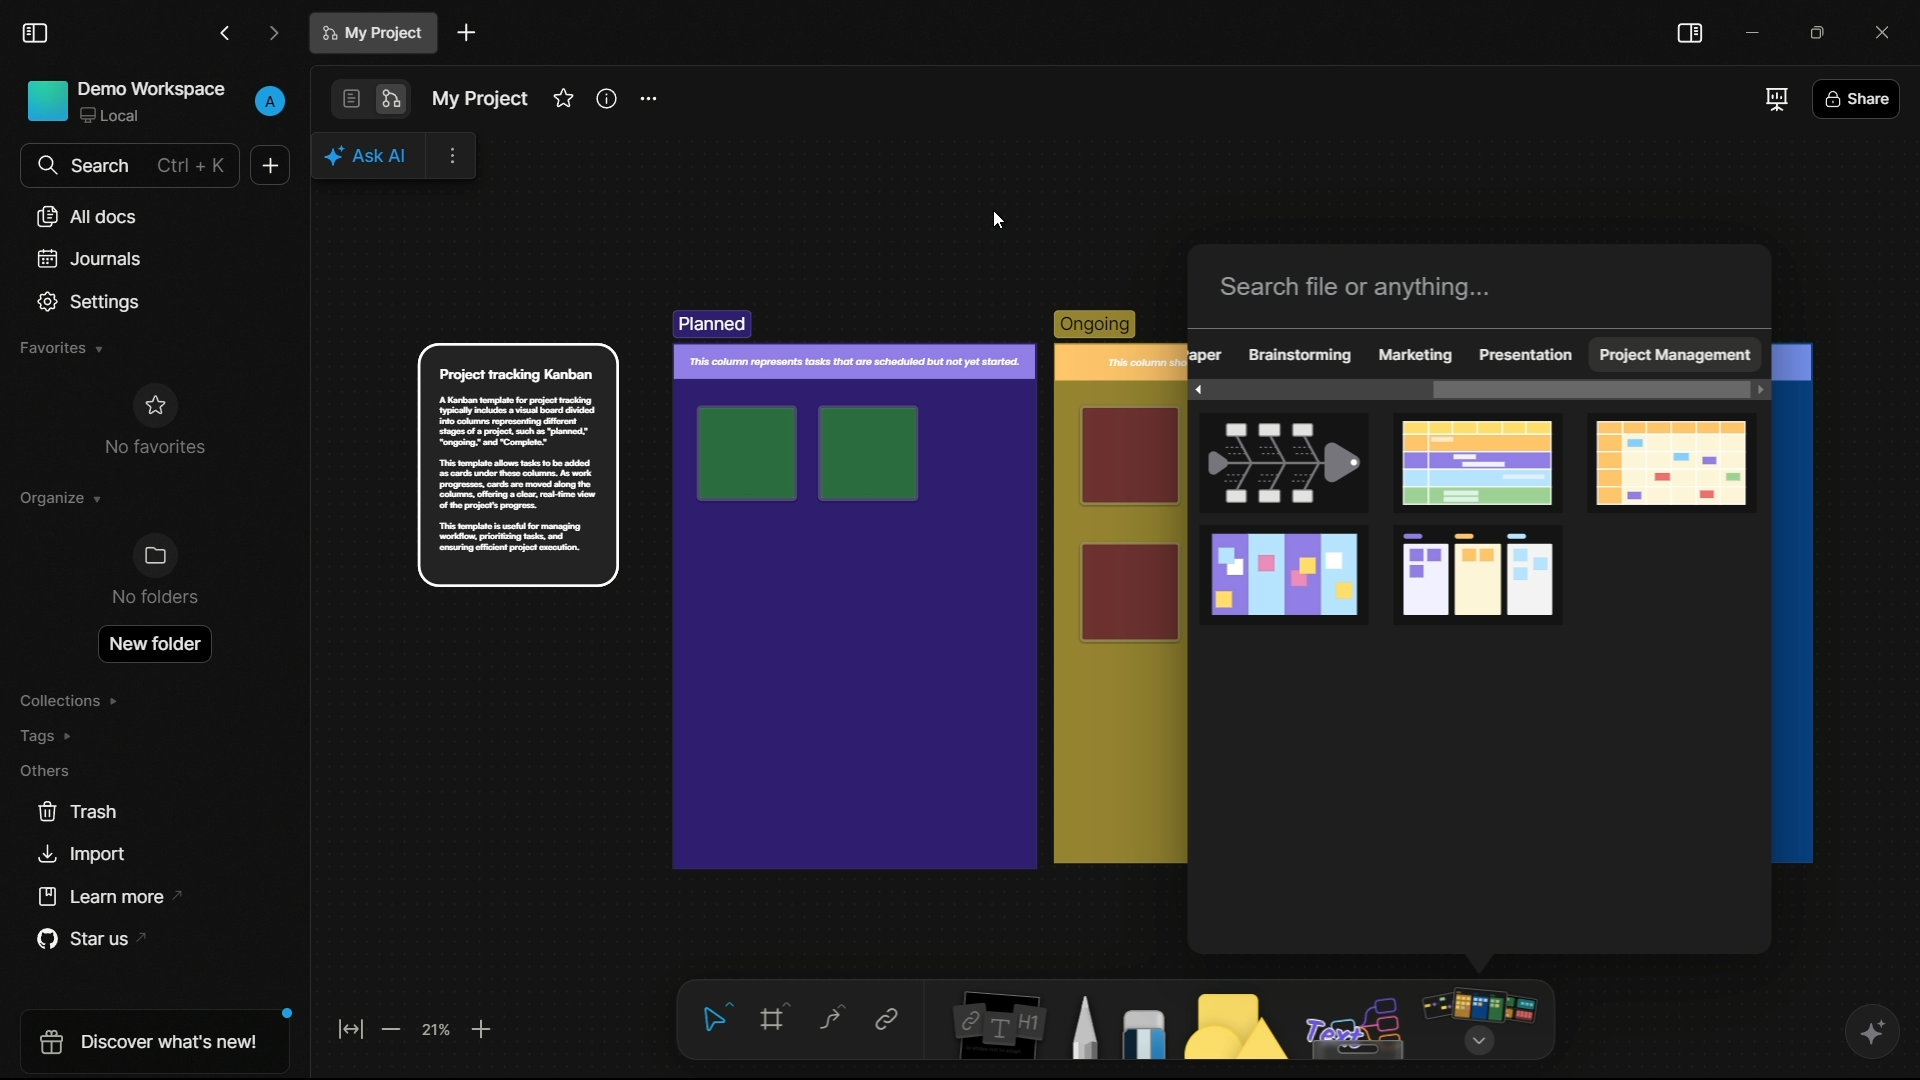 The height and width of the screenshot is (1080, 1920). What do you see at coordinates (1524, 354) in the screenshot?
I see `presentation` at bounding box center [1524, 354].